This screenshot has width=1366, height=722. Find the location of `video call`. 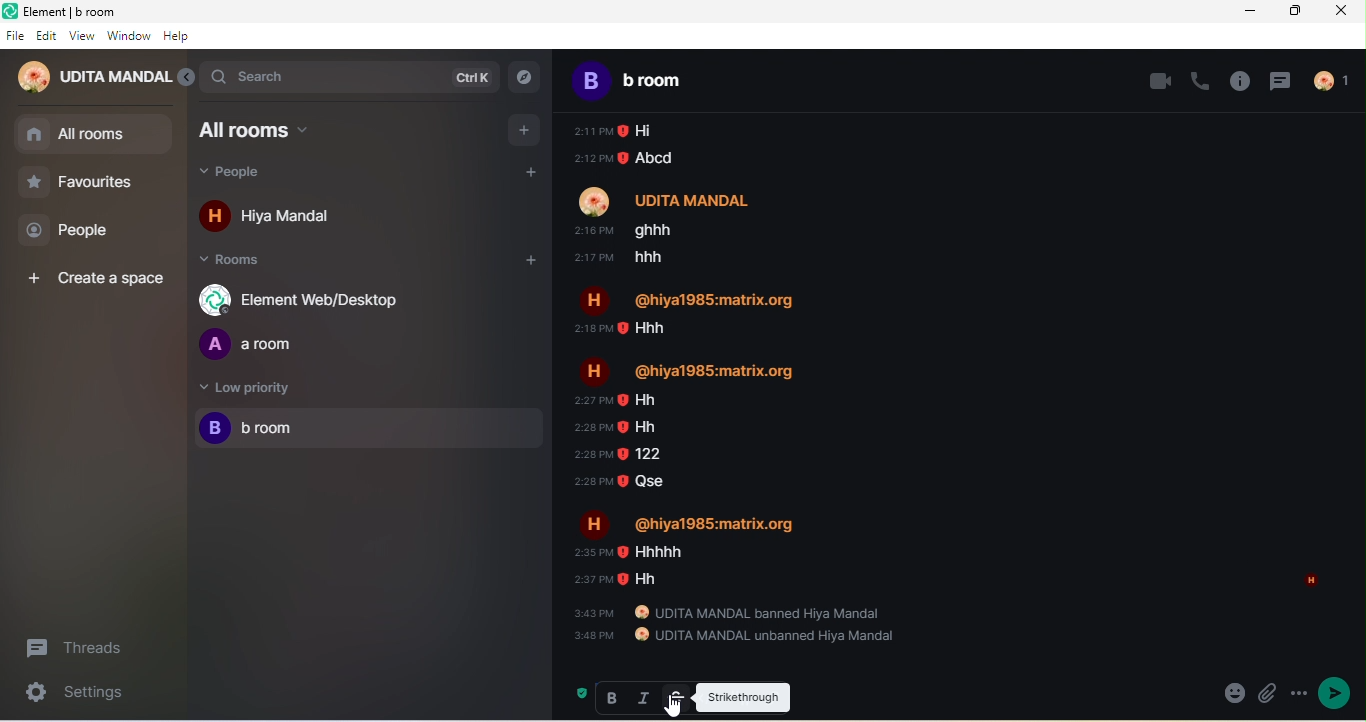

video call is located at coordinates (1159, 80).